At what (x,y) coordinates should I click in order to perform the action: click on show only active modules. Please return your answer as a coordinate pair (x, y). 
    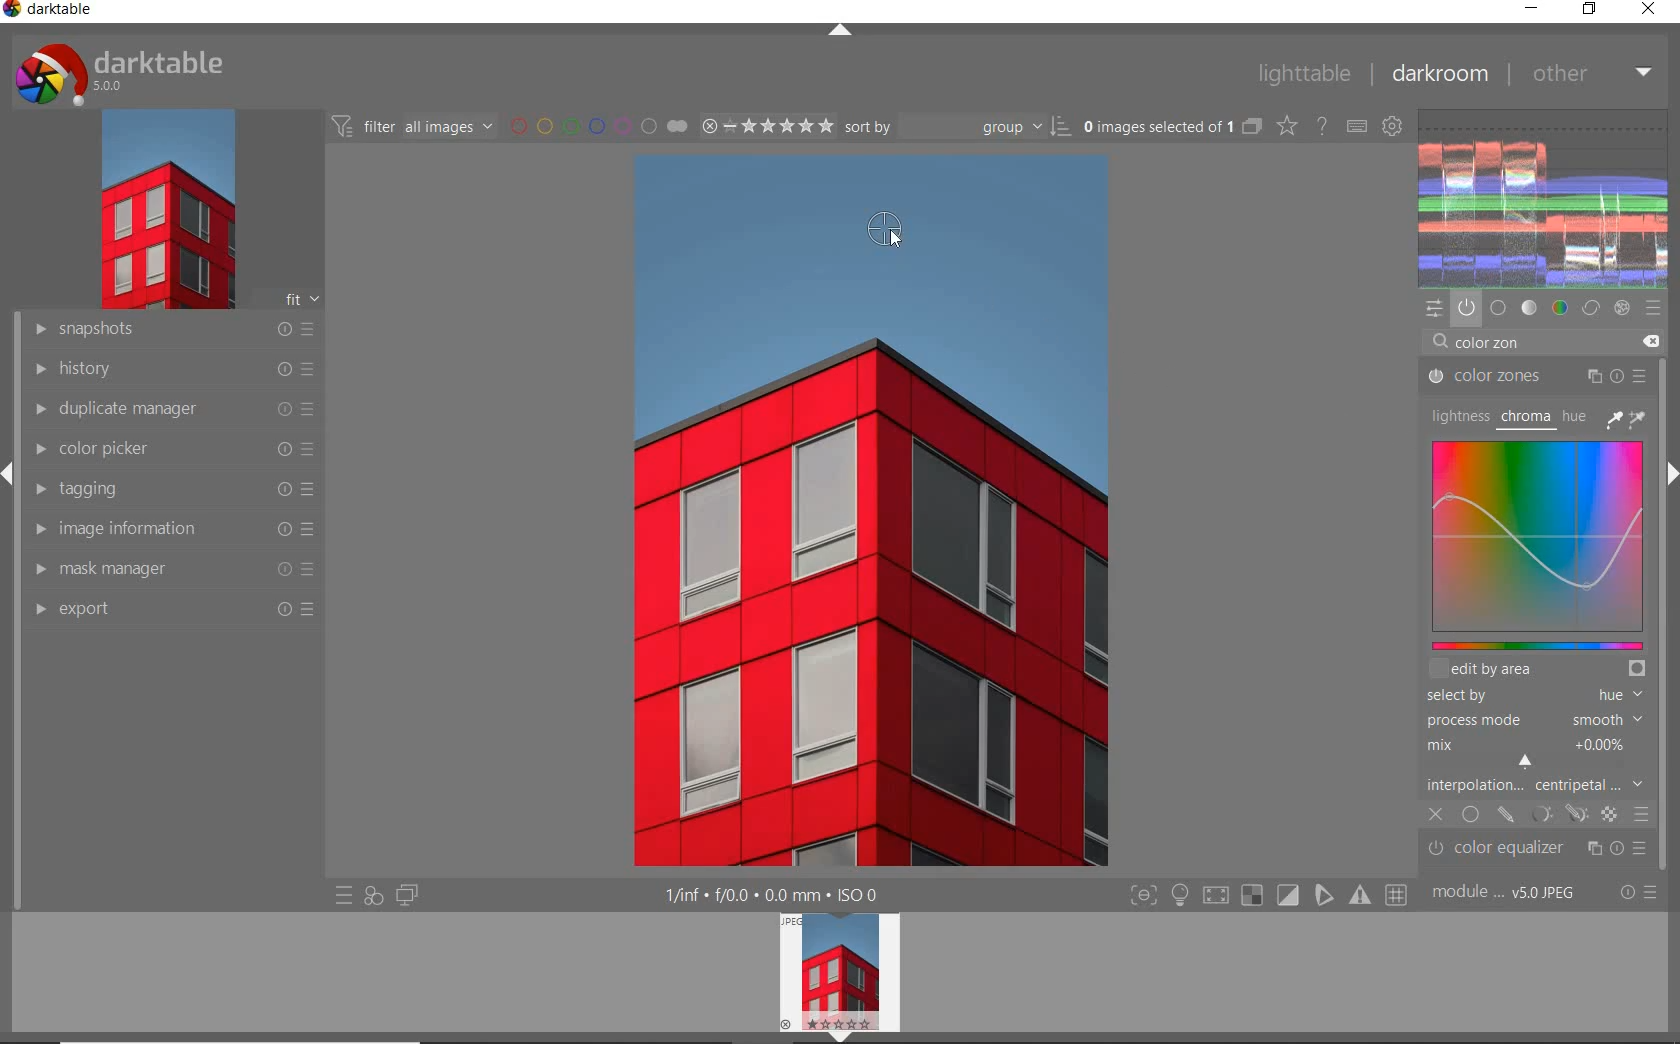
    Looking at the image, I should click on (1466, 307).